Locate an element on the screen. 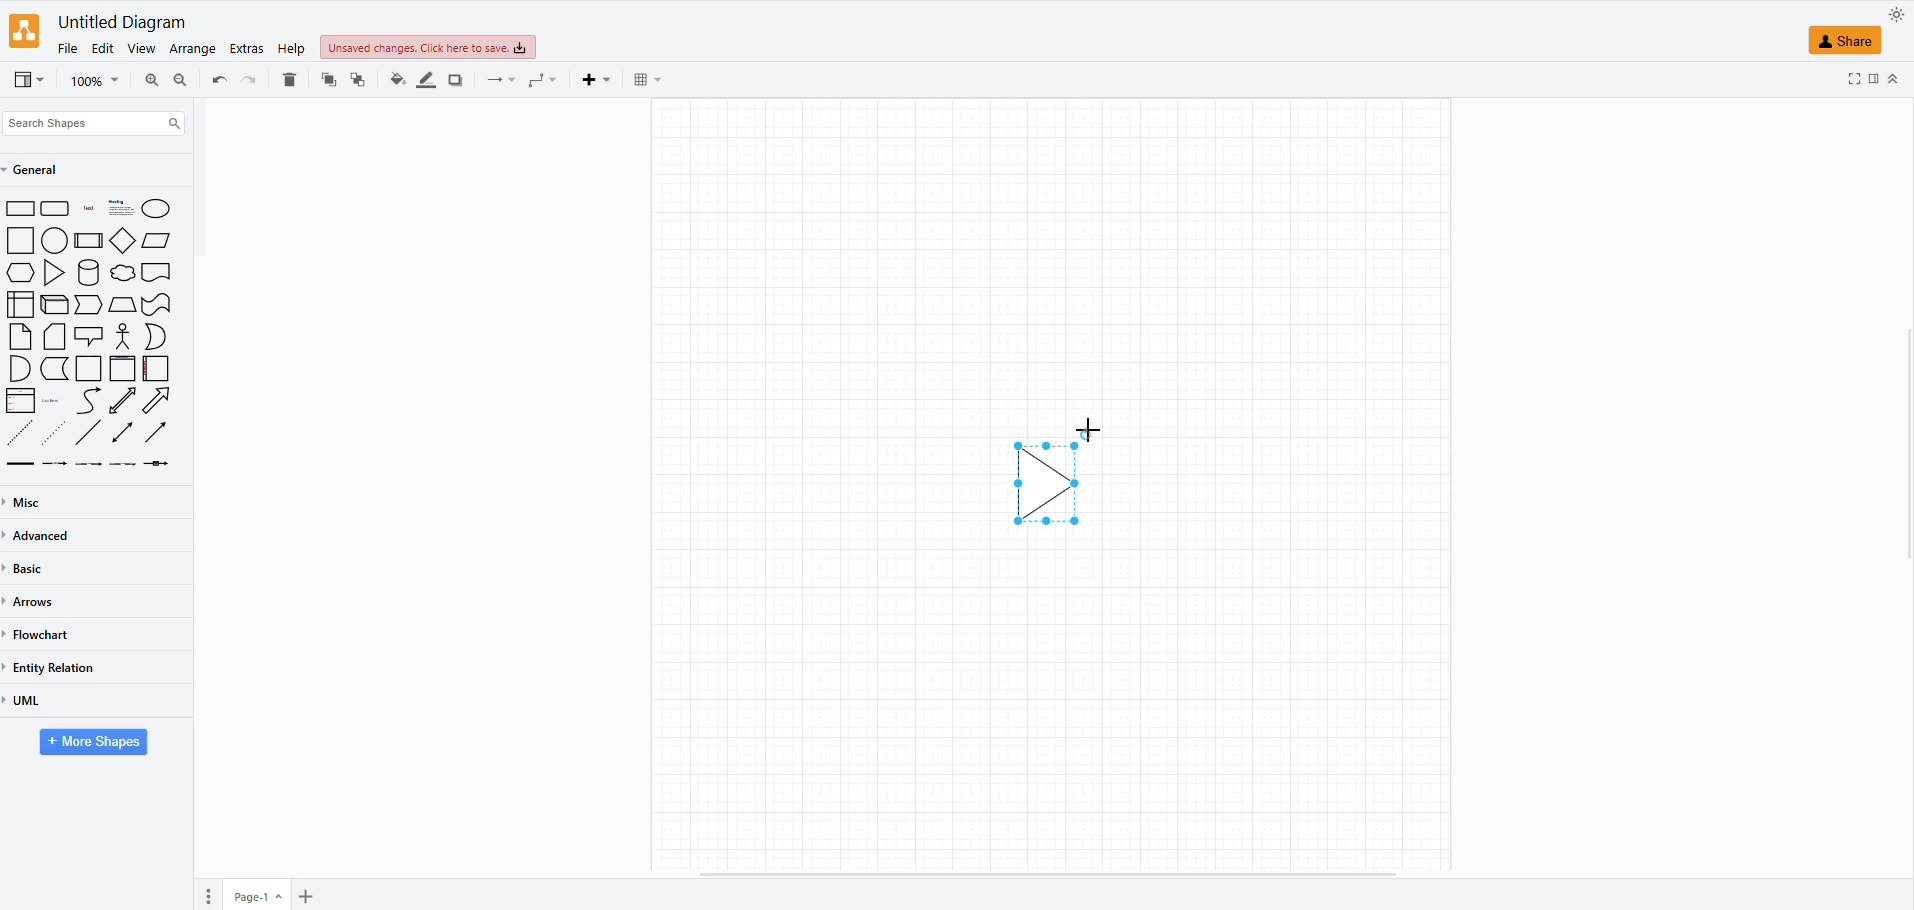 The image size is (1914, 910). Placeholder is located at coordinates (52, 401).